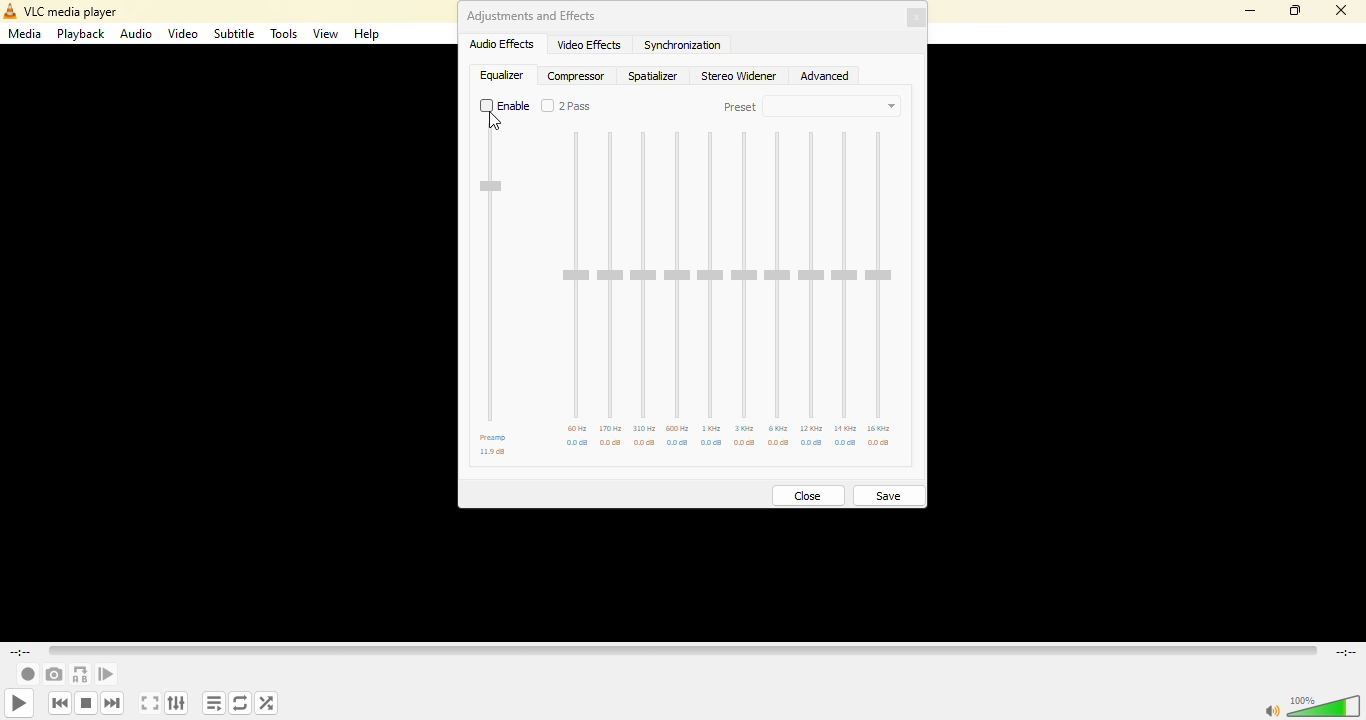 This screenshot has height=720, width=1366. What do you see at coordinates (844, 273) in the screenshot?
I see `adjustor` at bounding box center [844, 273].